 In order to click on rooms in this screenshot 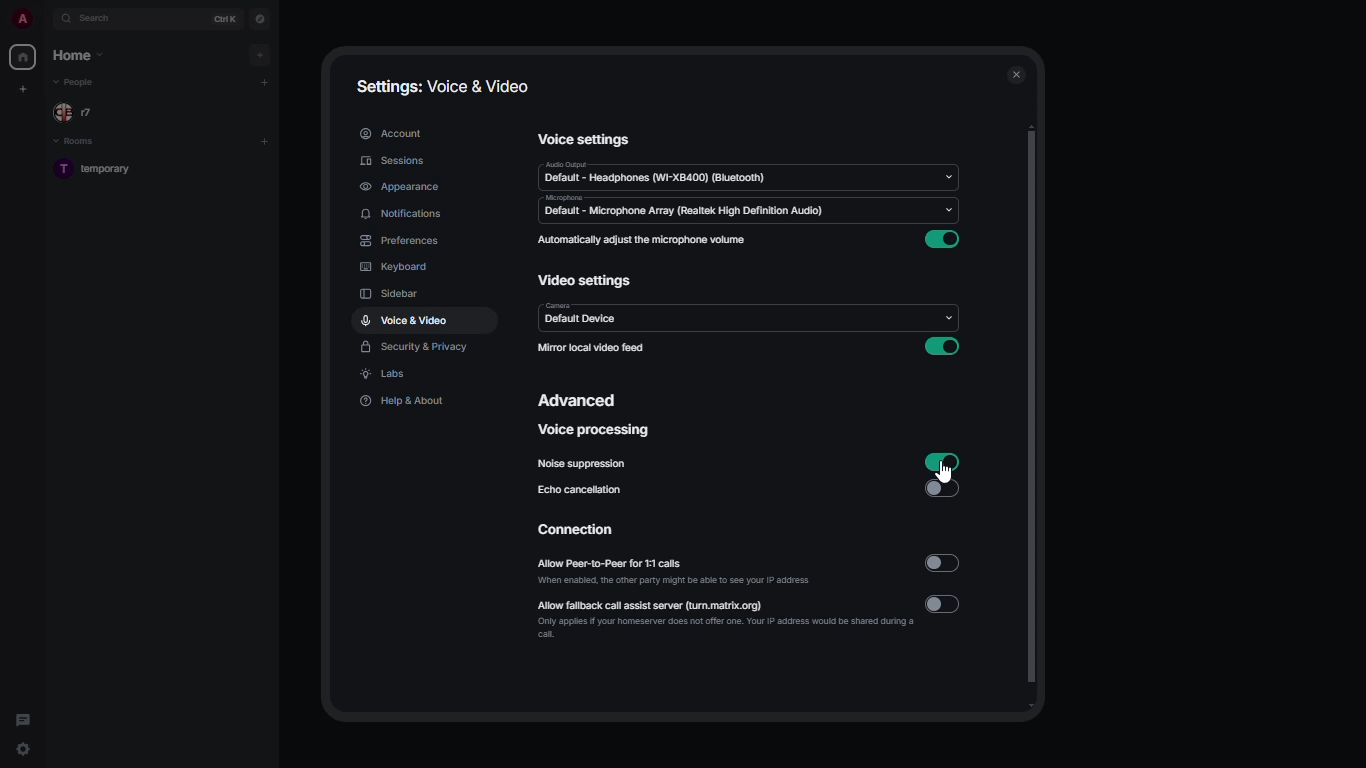, I will do `click(81, 143)`.